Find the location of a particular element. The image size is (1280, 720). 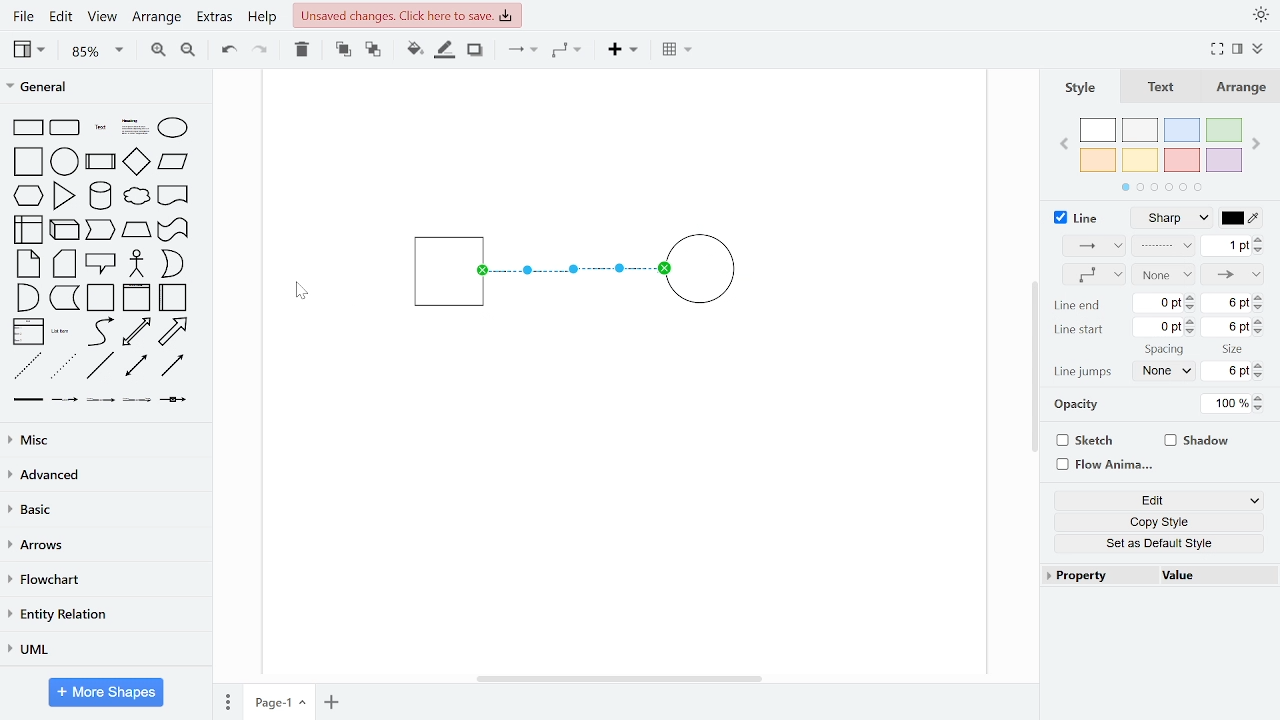

dashed line is located at coordinates (28, 367).